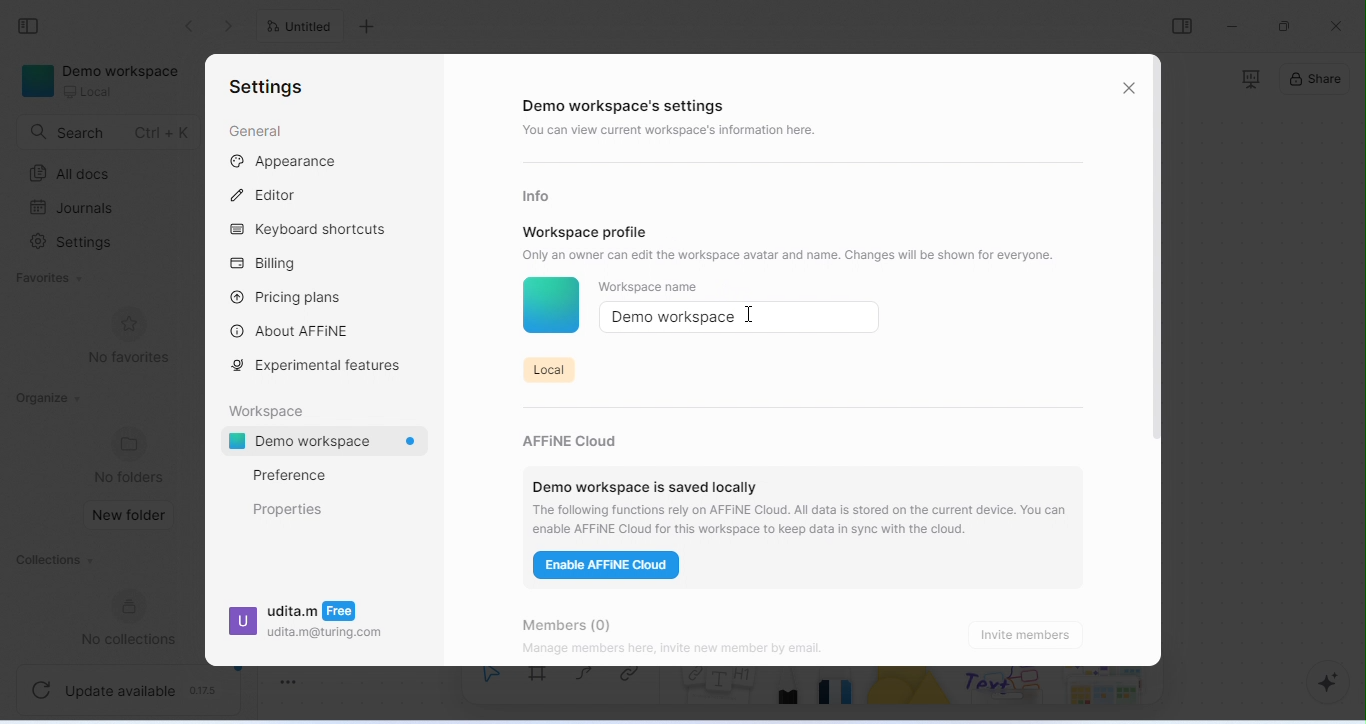  Describe the element at coordinates (1336, 26) in the screenshot. I see `close` at that location.